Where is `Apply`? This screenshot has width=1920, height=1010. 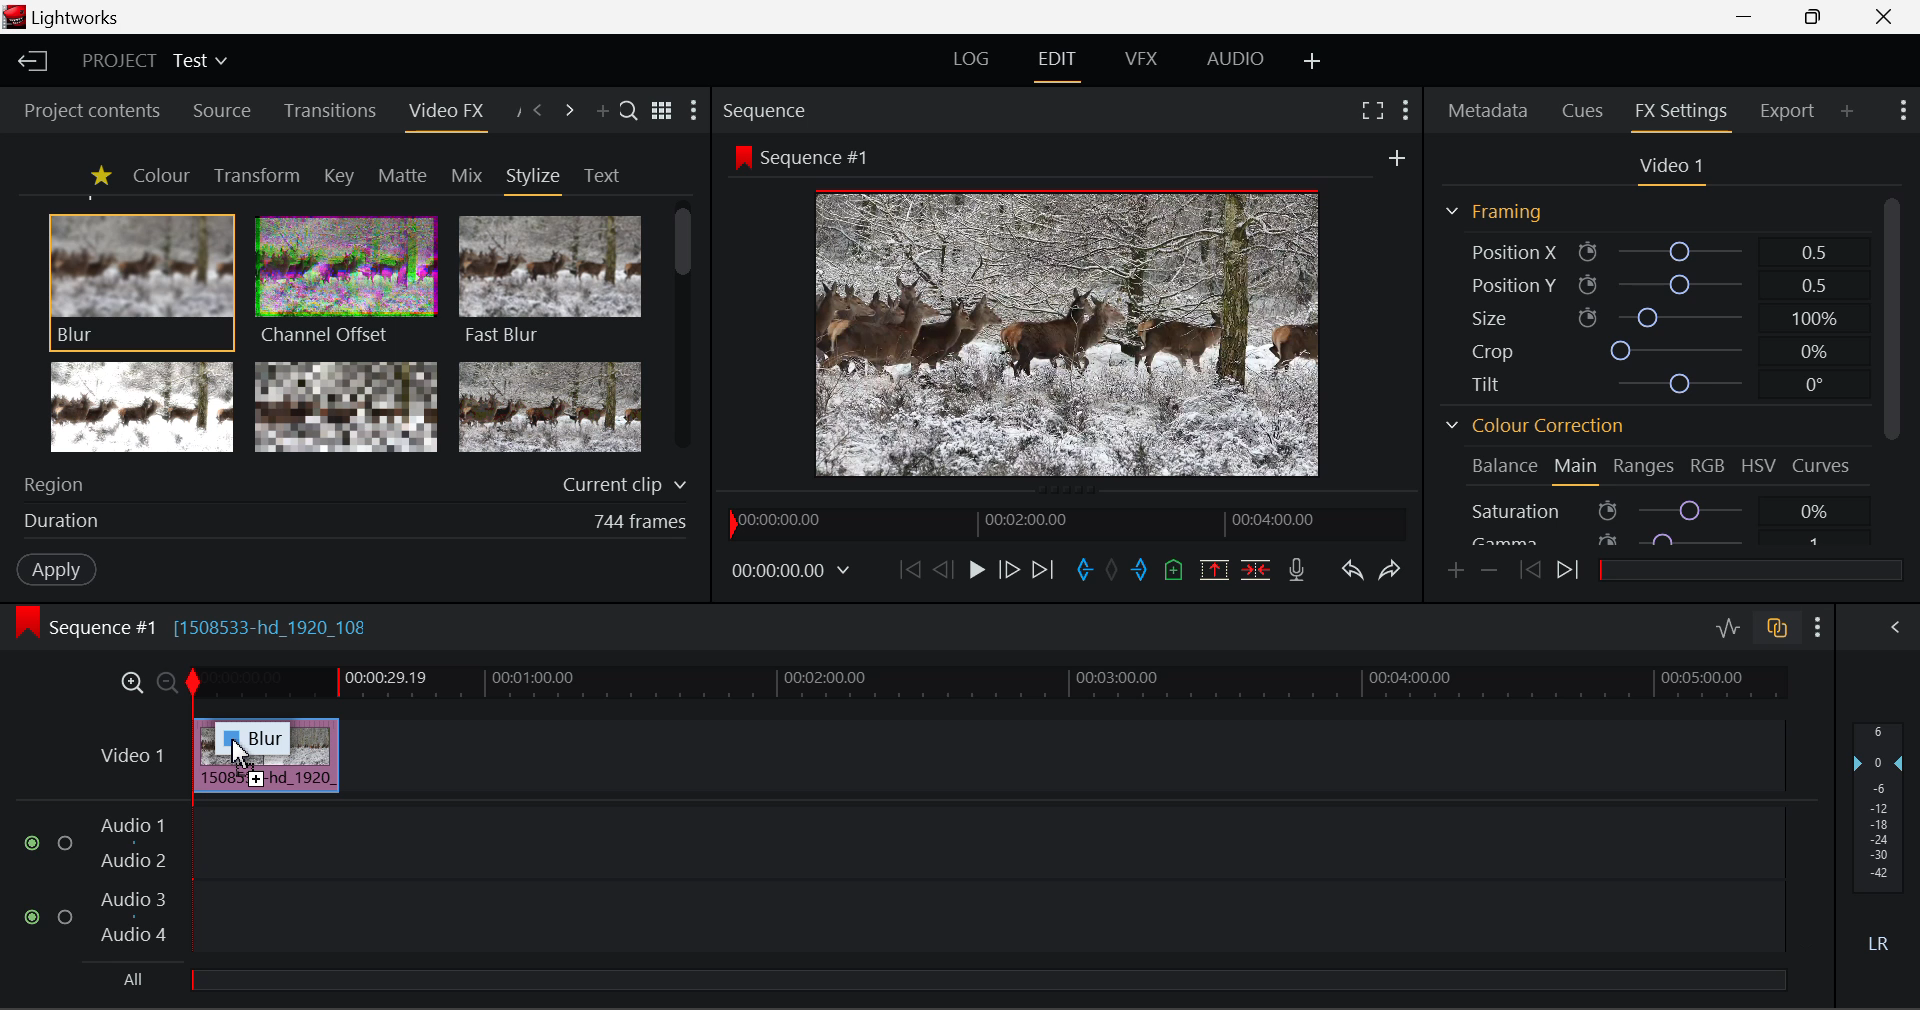 Apply is located at coordinates (56, 572).